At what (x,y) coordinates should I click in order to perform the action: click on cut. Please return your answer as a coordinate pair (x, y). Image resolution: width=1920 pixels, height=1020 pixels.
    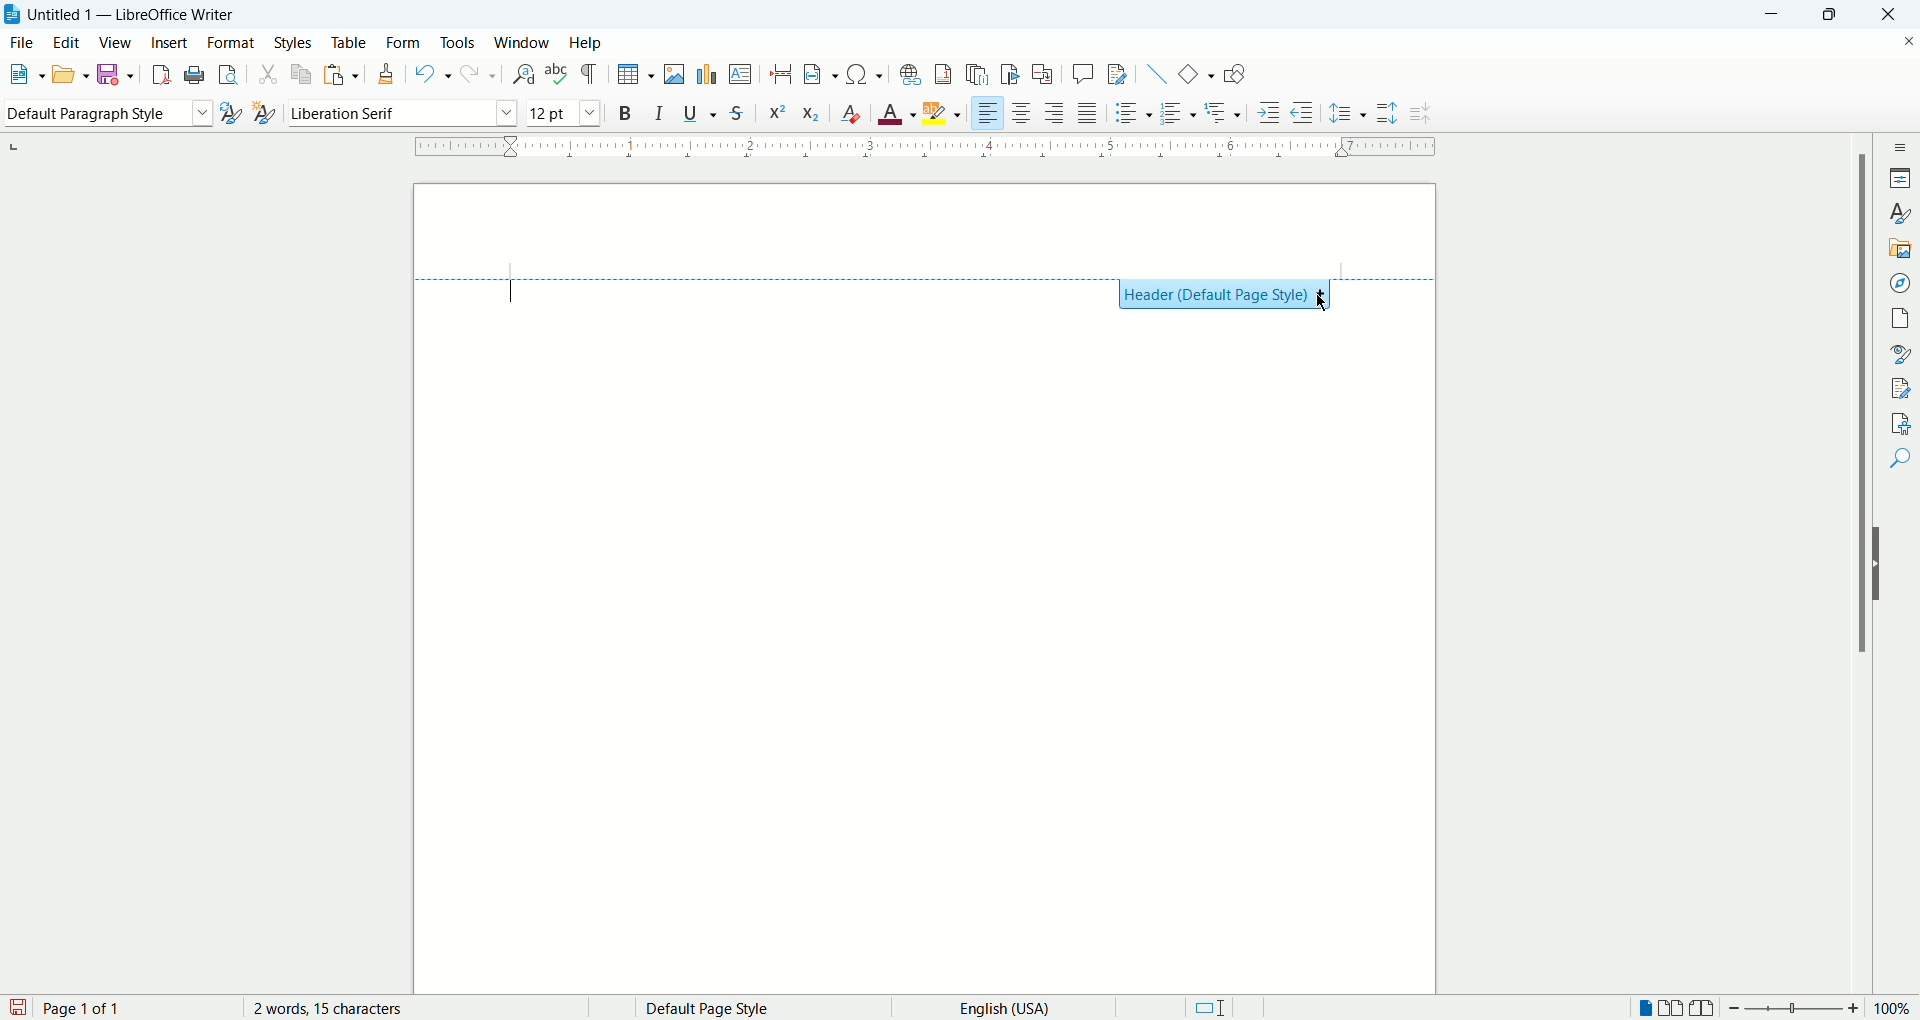
    Looking at the image, I should click on (272, 74).